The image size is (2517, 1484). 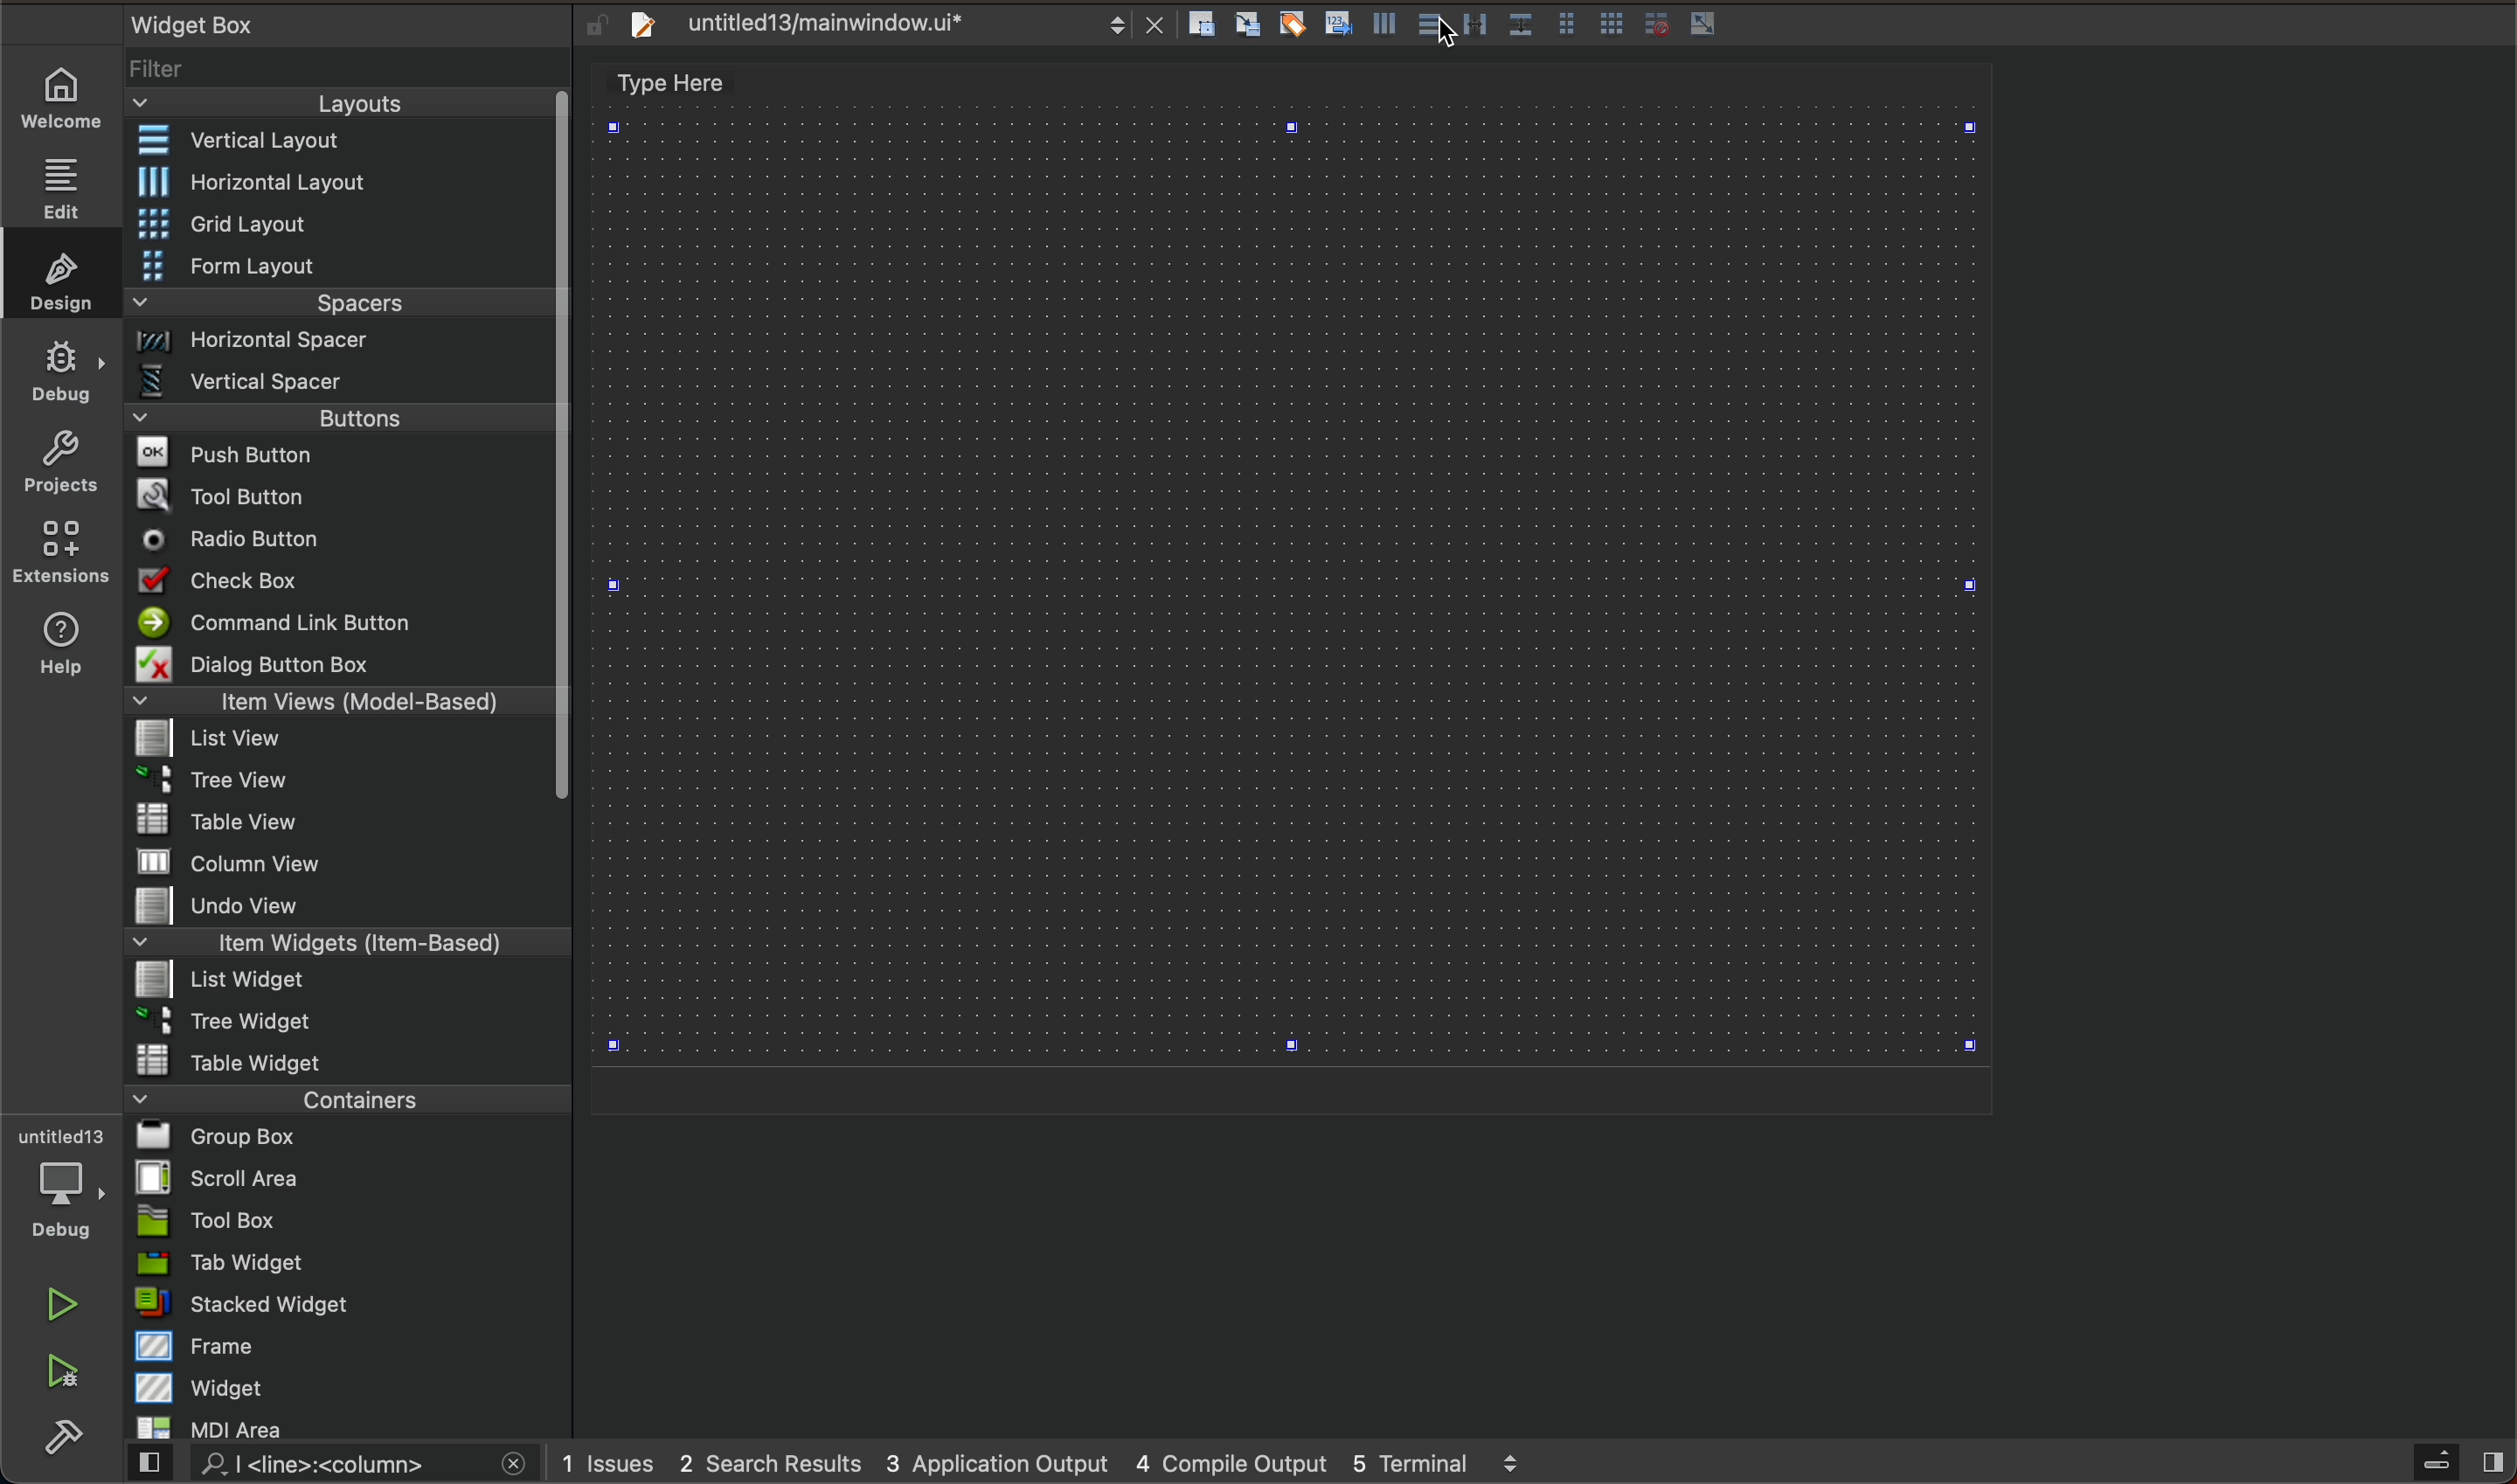 What do you see at coordinates (341, 453) in the screenshot?
I see `push buttons` at bounding box center [341, 453].